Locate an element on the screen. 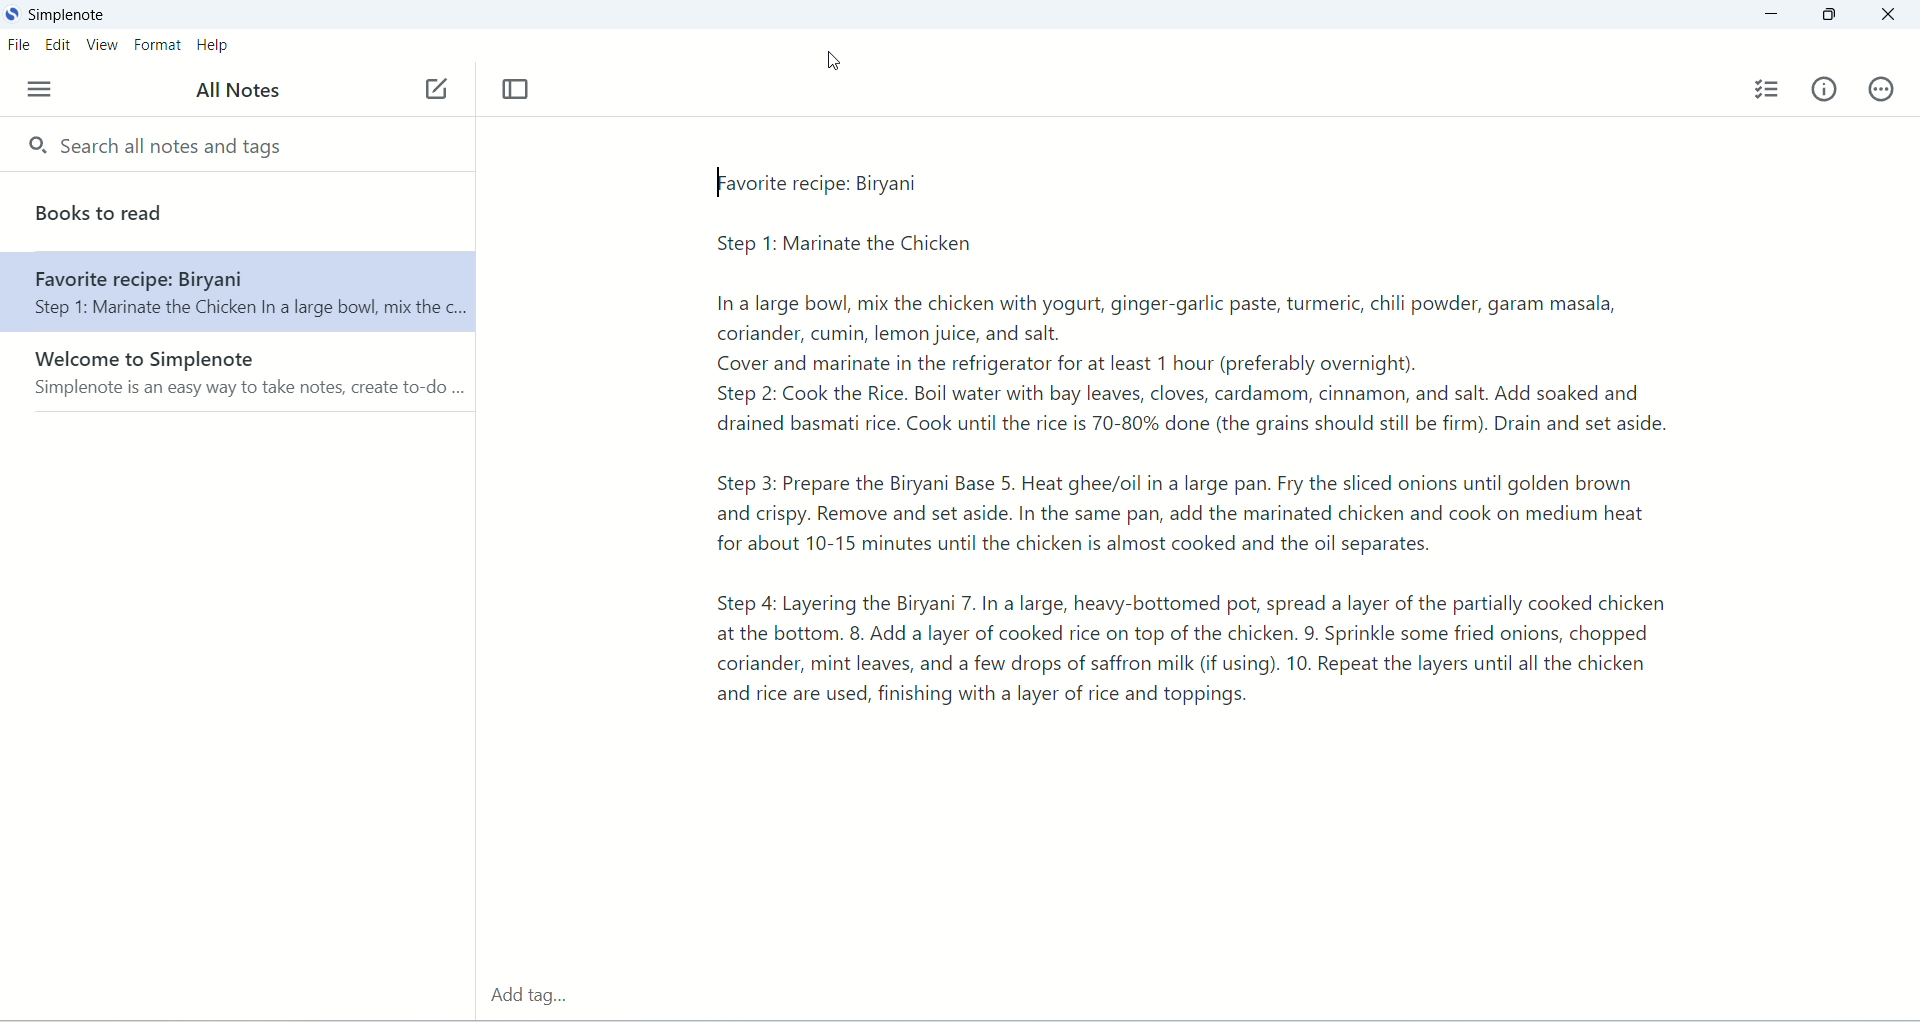  actions is located at coordinates (1881, 89).